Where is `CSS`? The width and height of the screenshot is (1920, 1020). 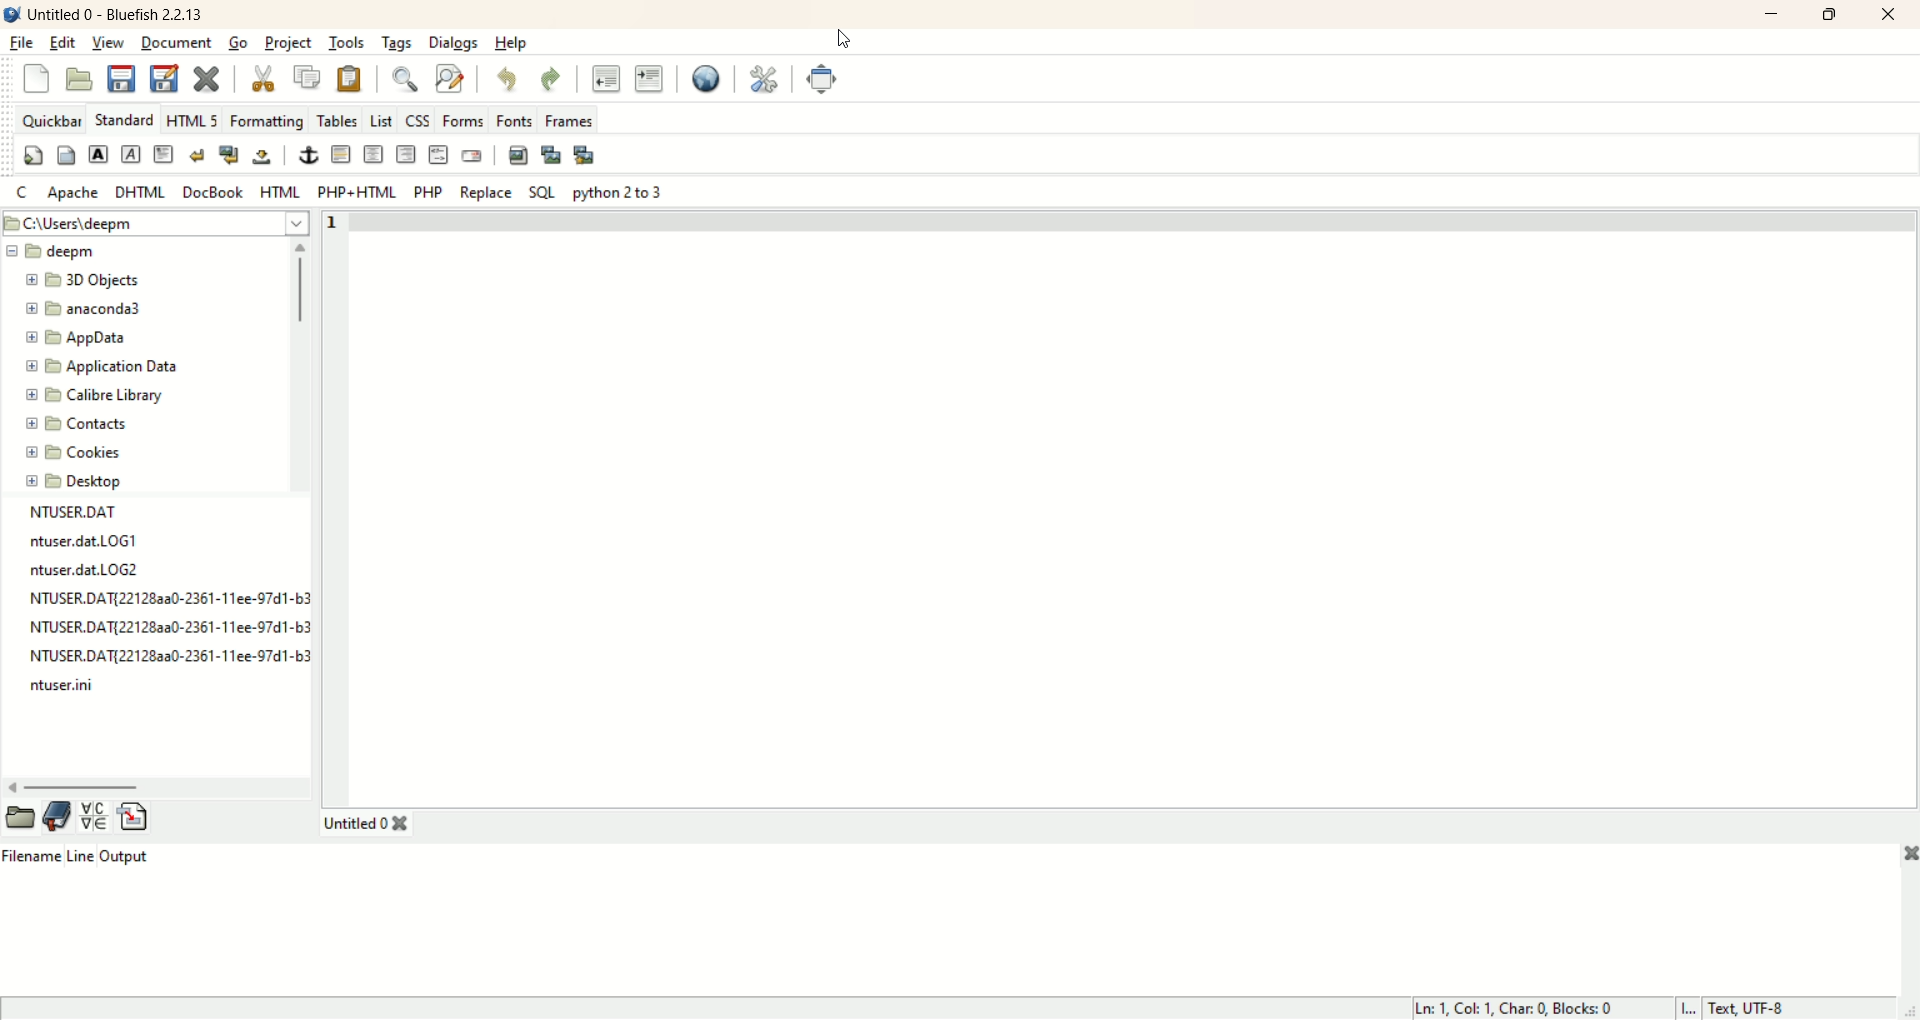
CSS is located at coordinates (420, 120).